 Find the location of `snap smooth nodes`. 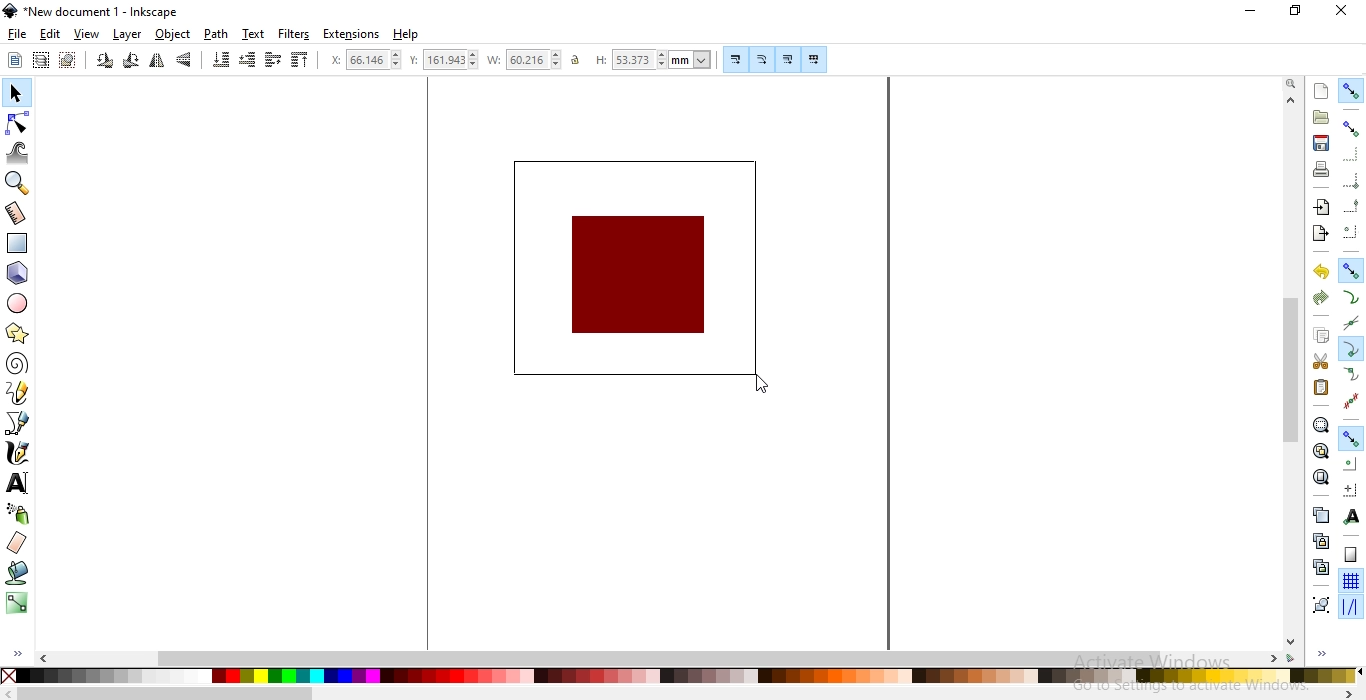

snap smooth nodes is located at coordinates (1350, 375).